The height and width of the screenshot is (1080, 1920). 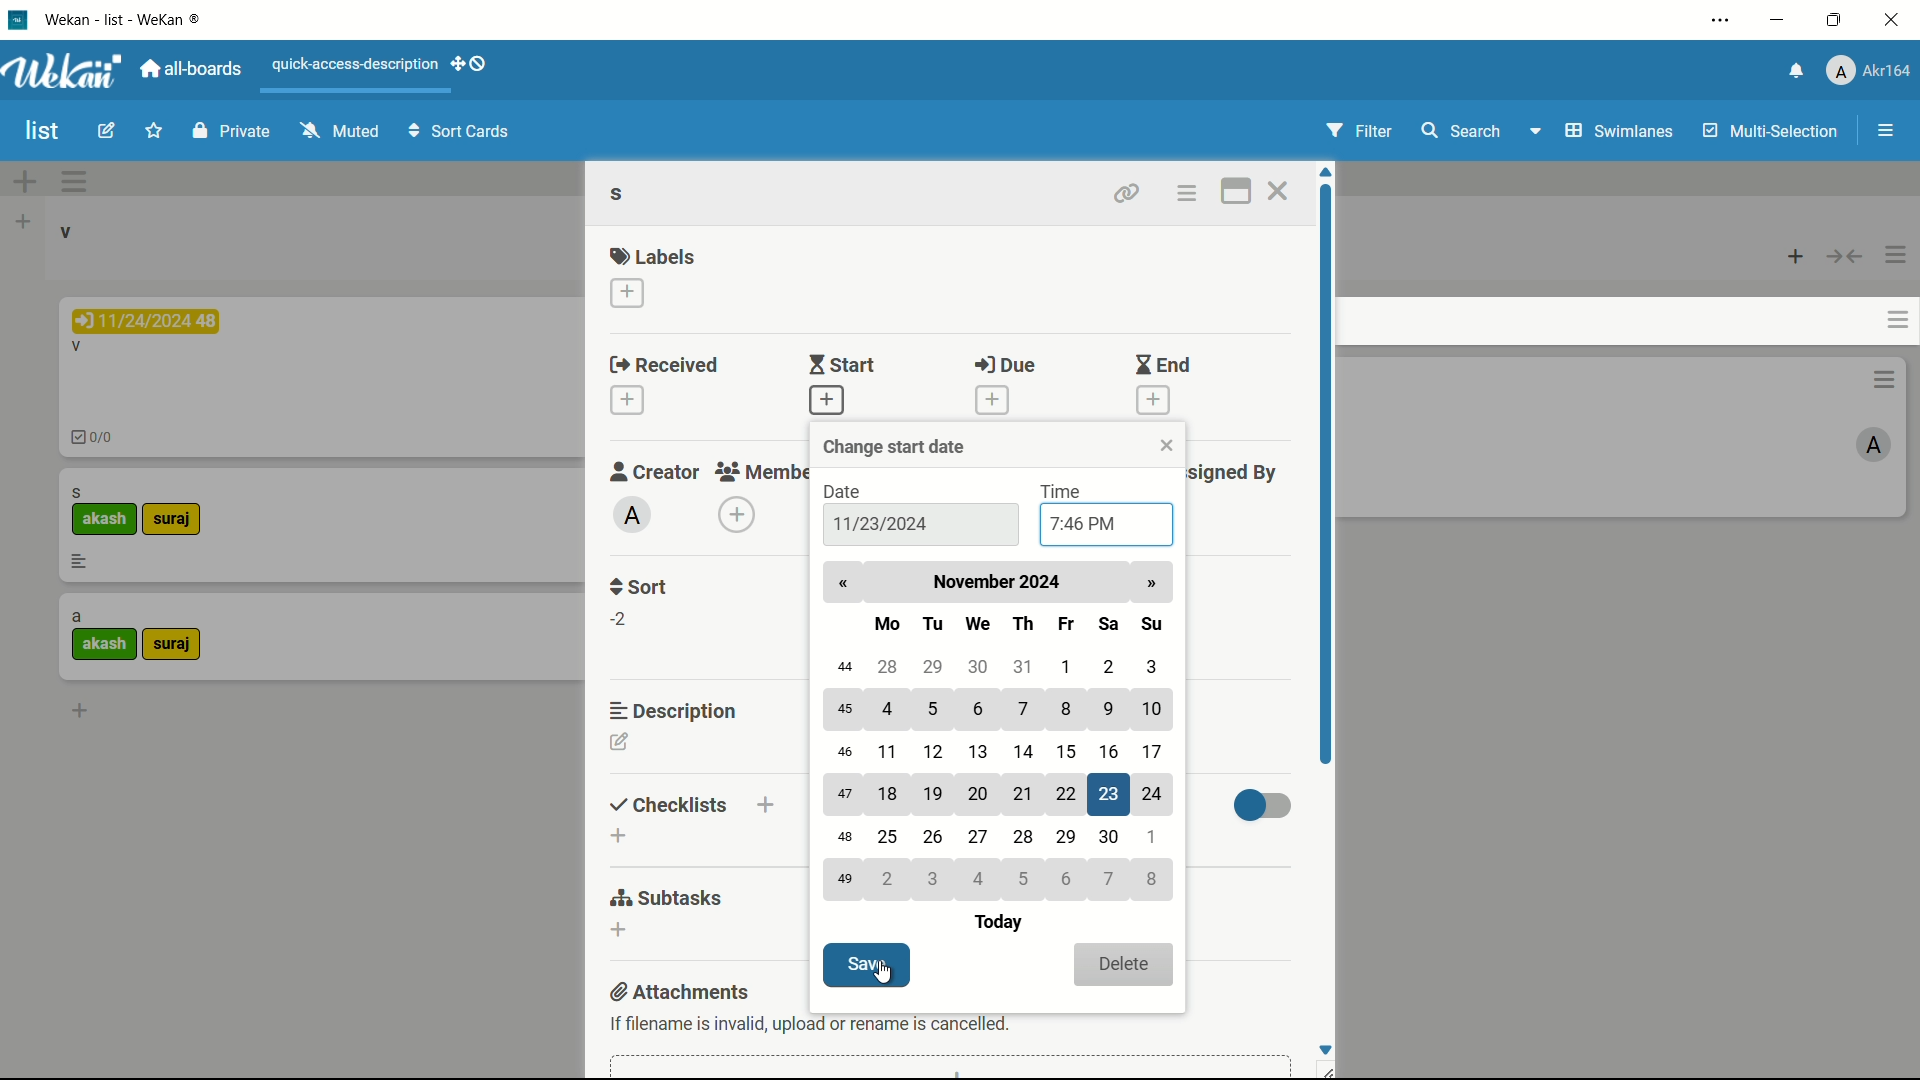 I want to click on days, so click(x=1017, y=623).